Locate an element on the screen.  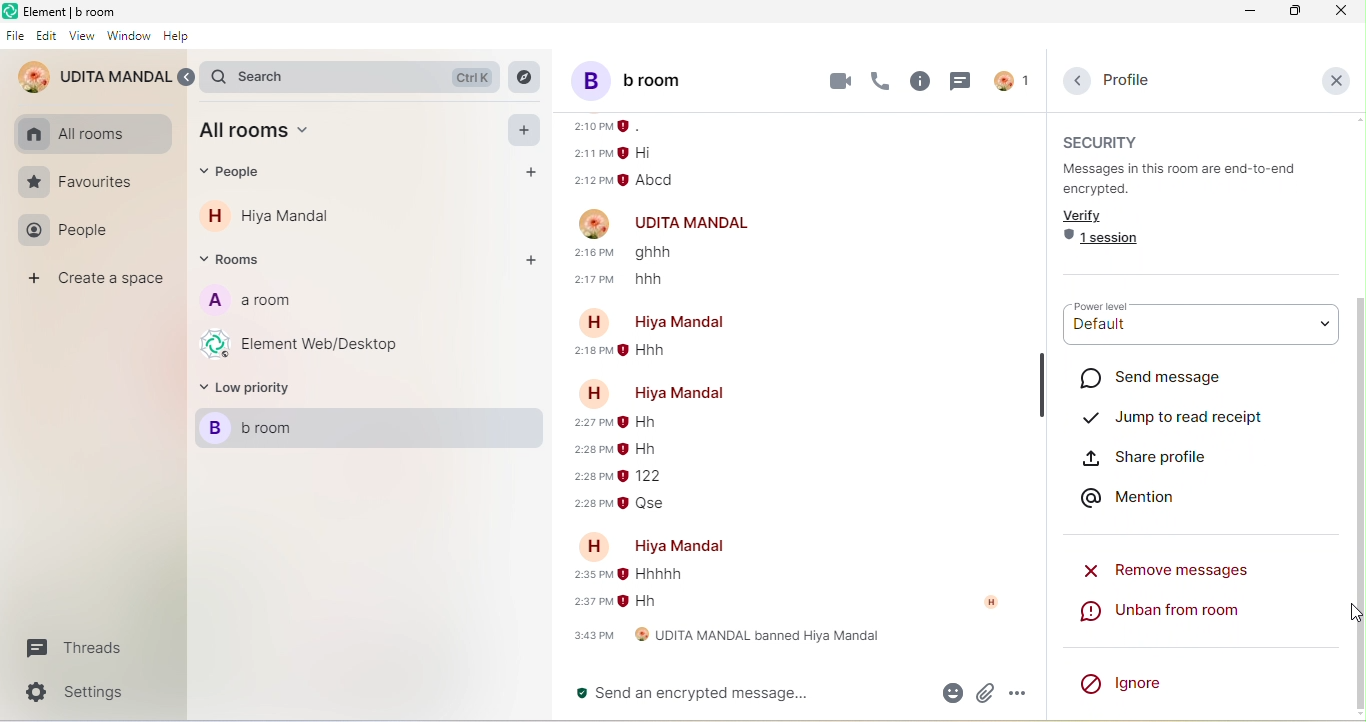
threads is located at coordinates (958, 80).